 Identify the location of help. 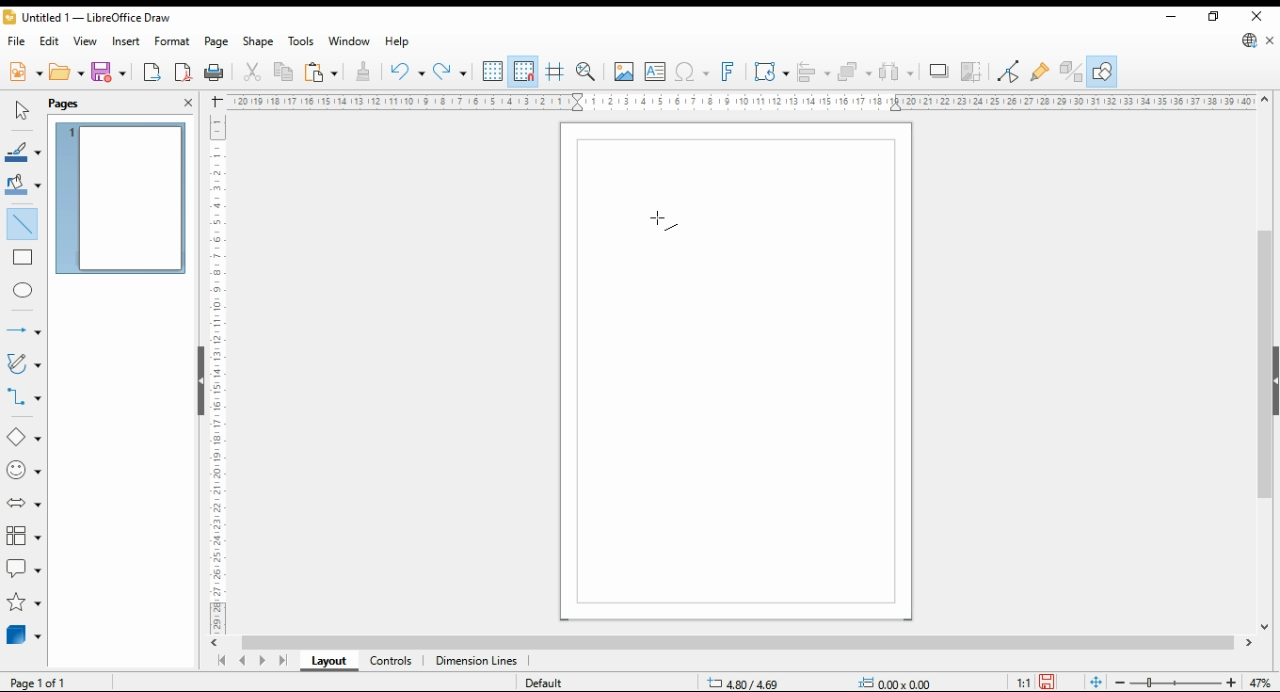
(397, 42).